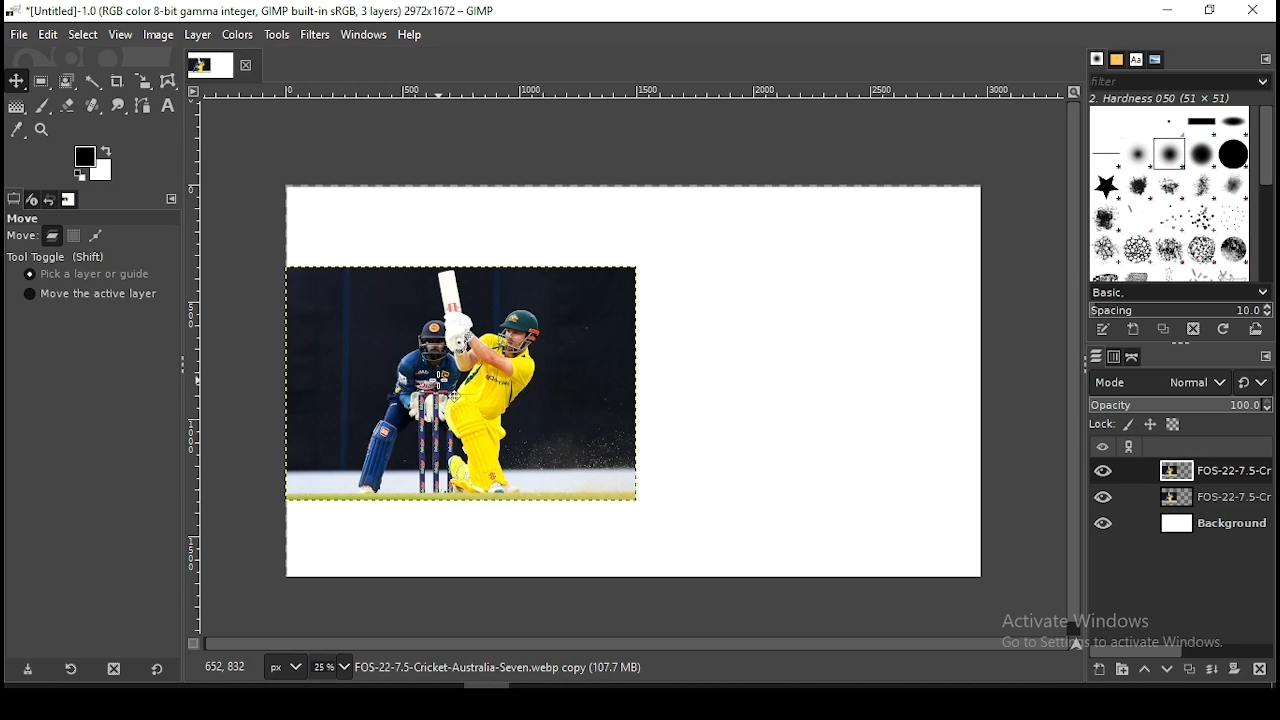  Describe the element at coordinates (19, 33) in the screenshot. I see `file` at that location.